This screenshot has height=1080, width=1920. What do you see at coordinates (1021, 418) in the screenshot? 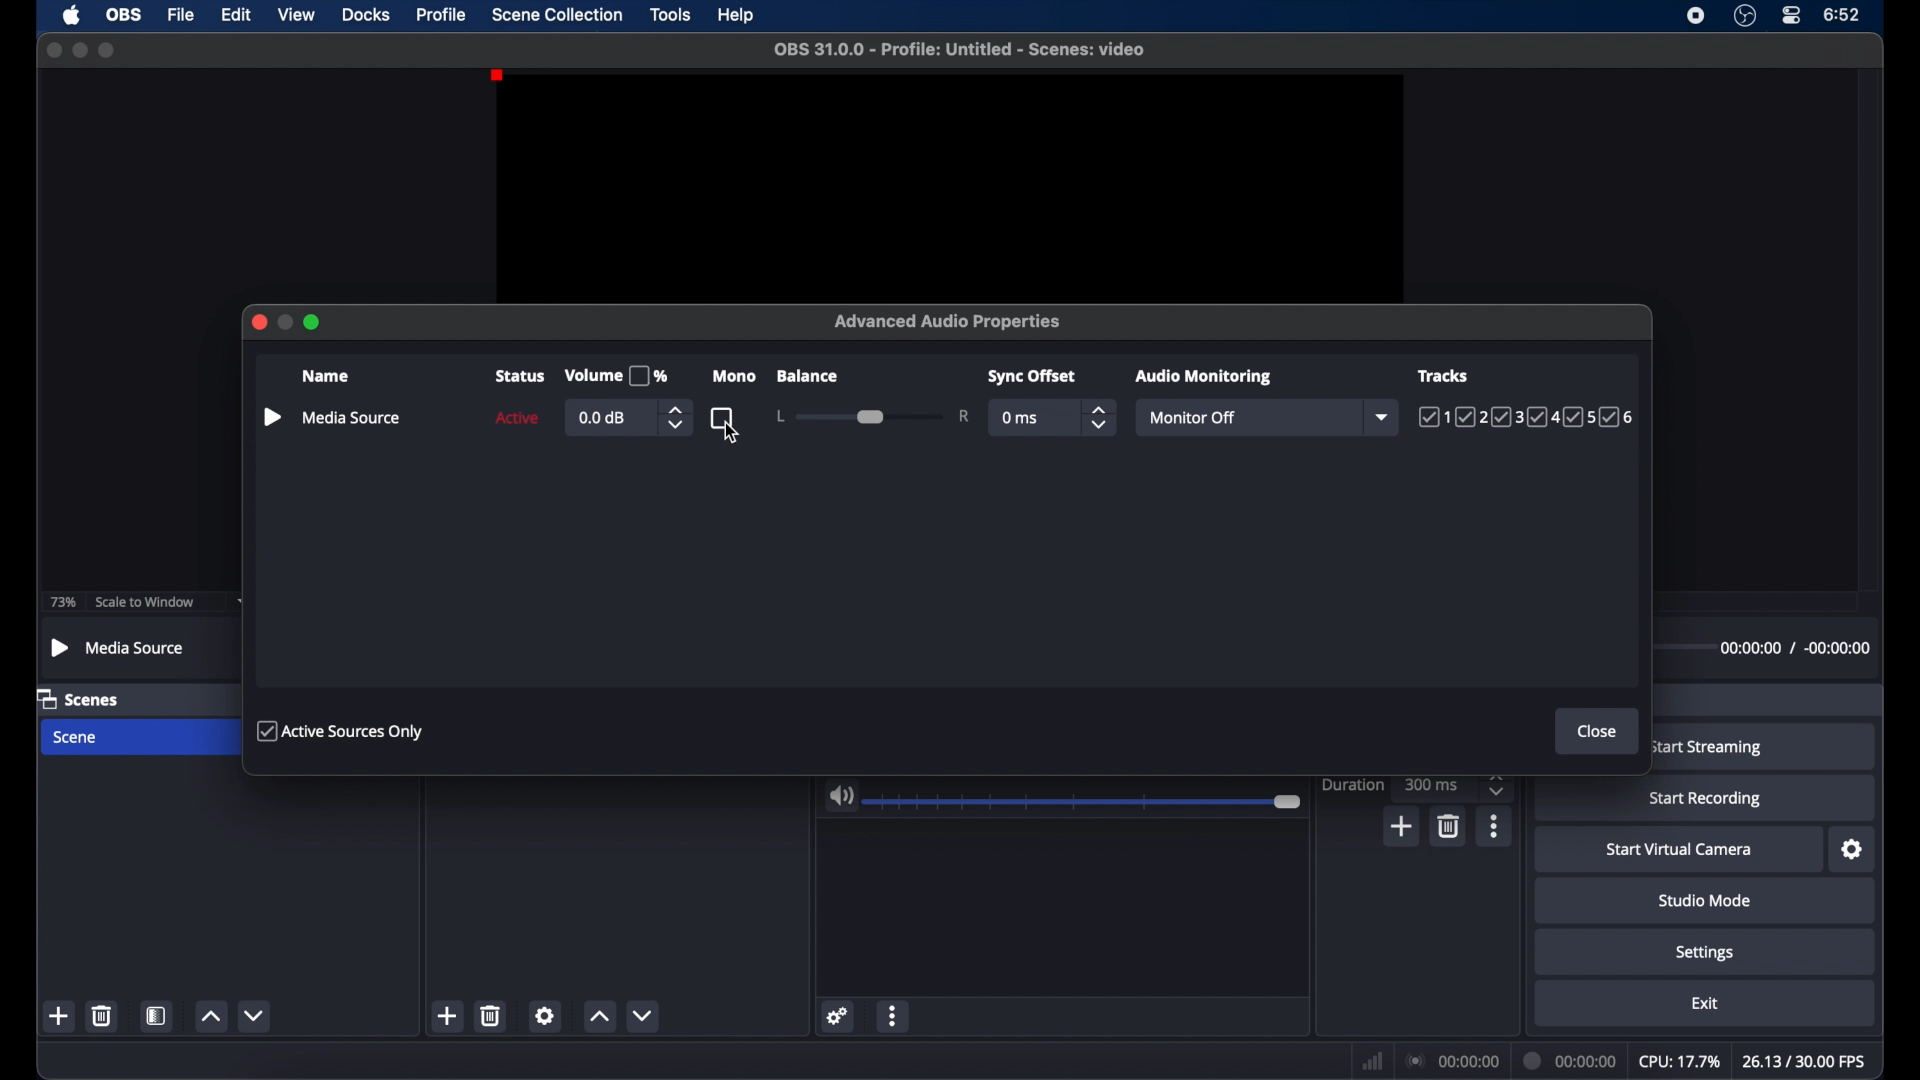
I see `0 ms` at bounding box center [1021, 418].